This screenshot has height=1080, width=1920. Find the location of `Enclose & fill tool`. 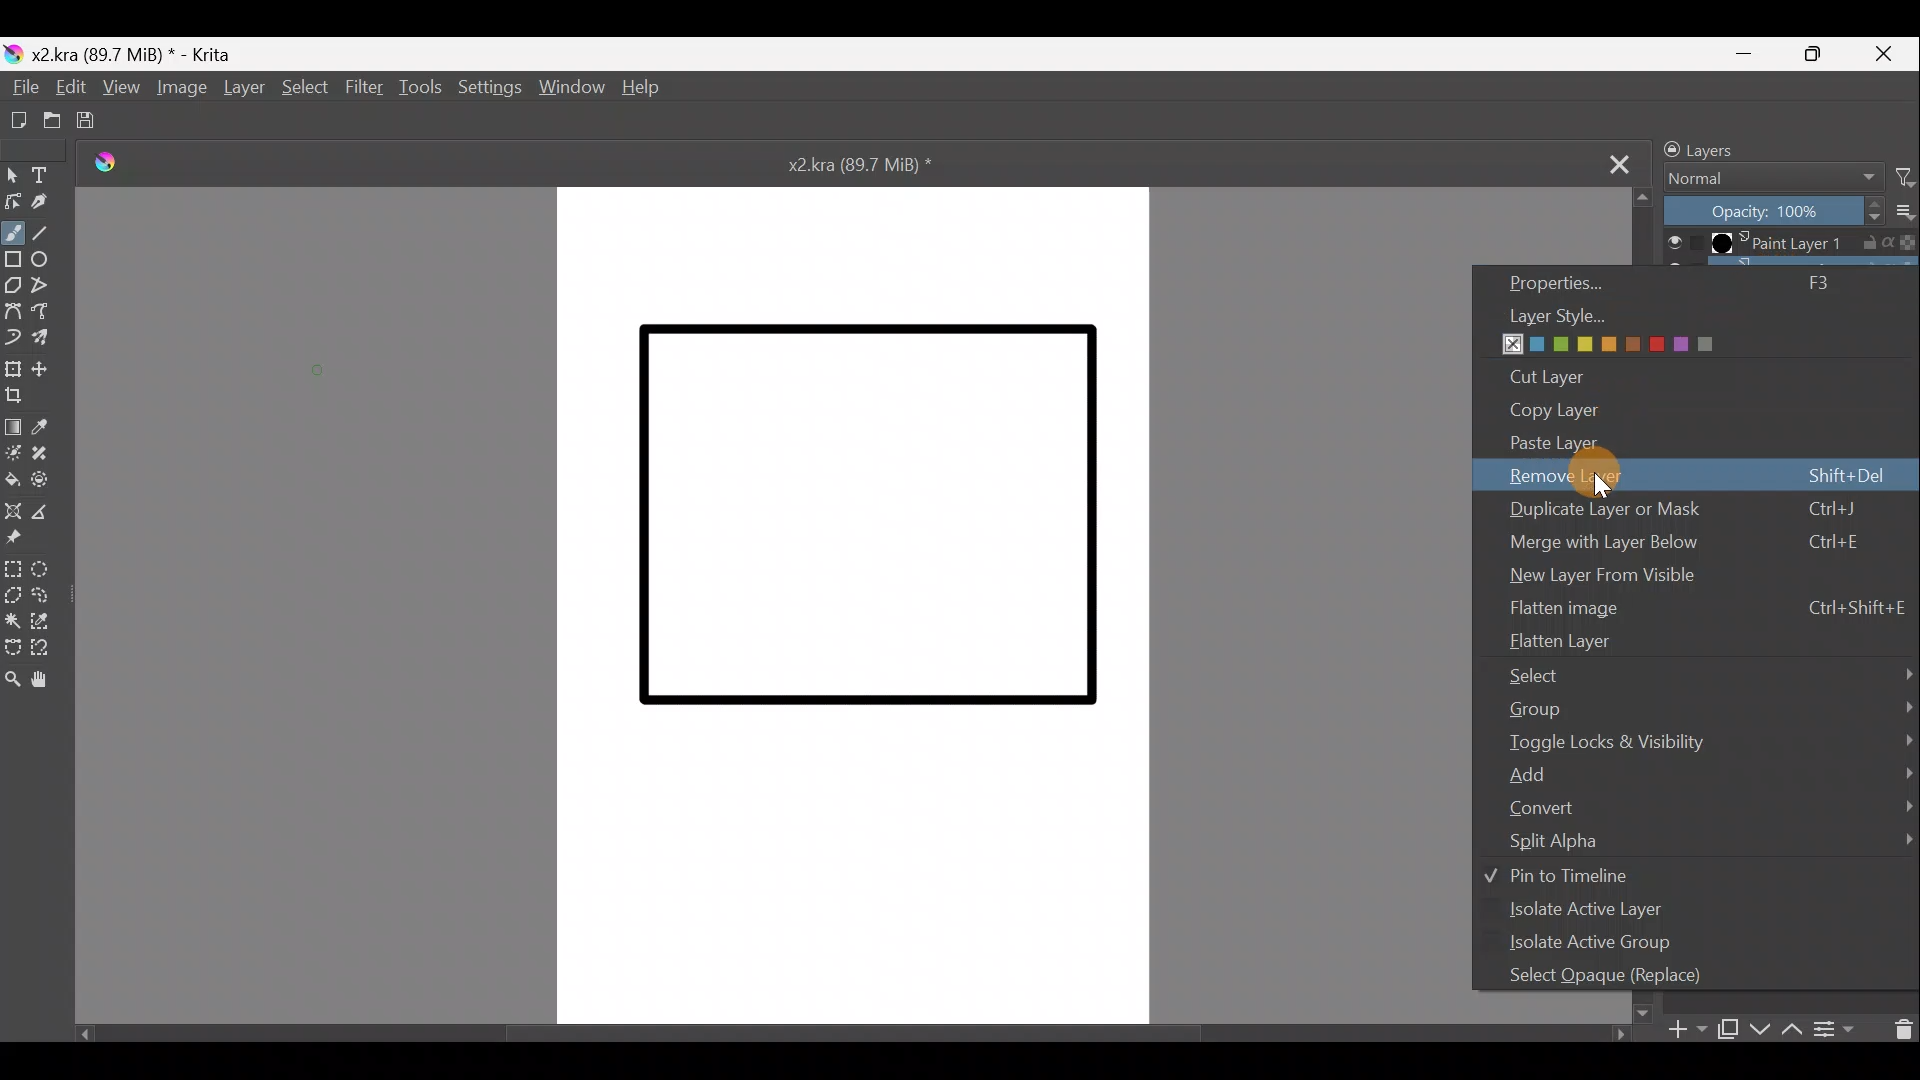

Enclose & fill tool is located at coordinates (50, 479).